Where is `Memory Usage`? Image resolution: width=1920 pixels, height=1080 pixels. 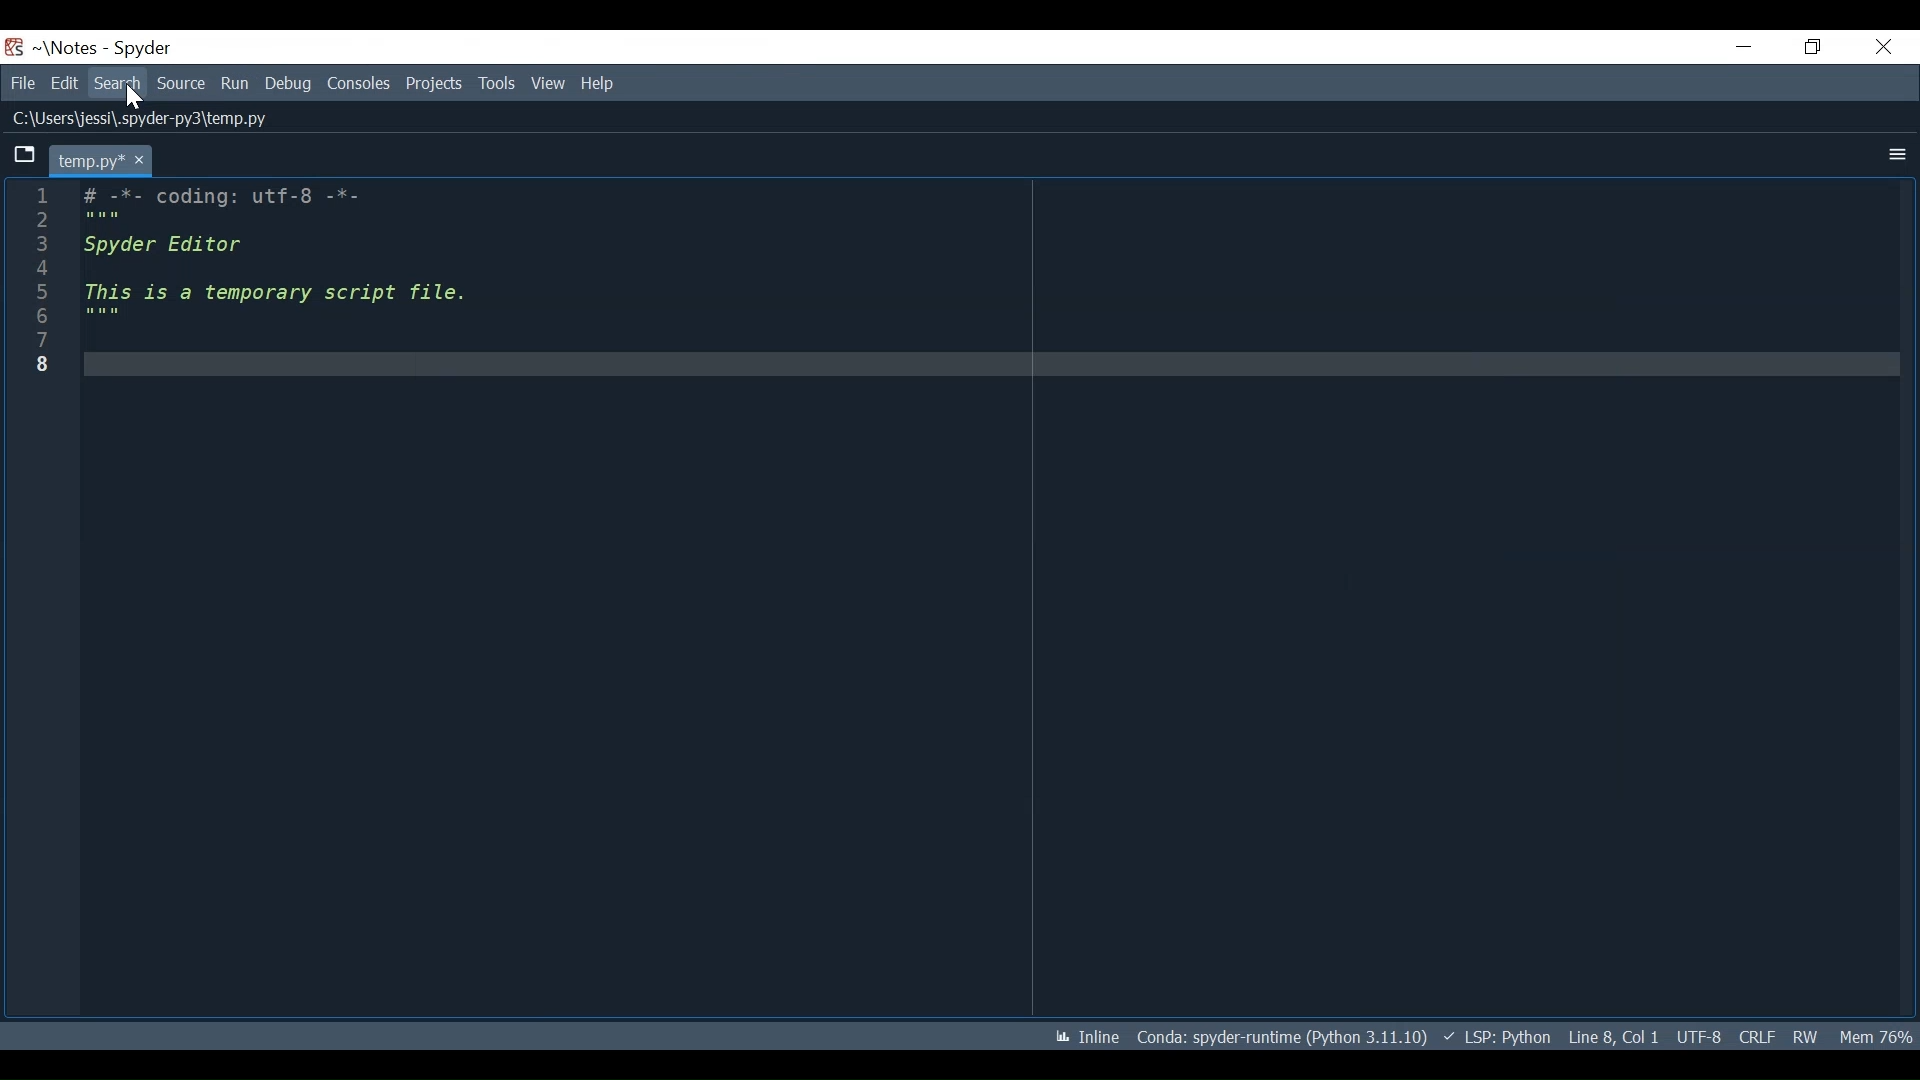
Memory Usage is located at coordinates (1879, 1034).